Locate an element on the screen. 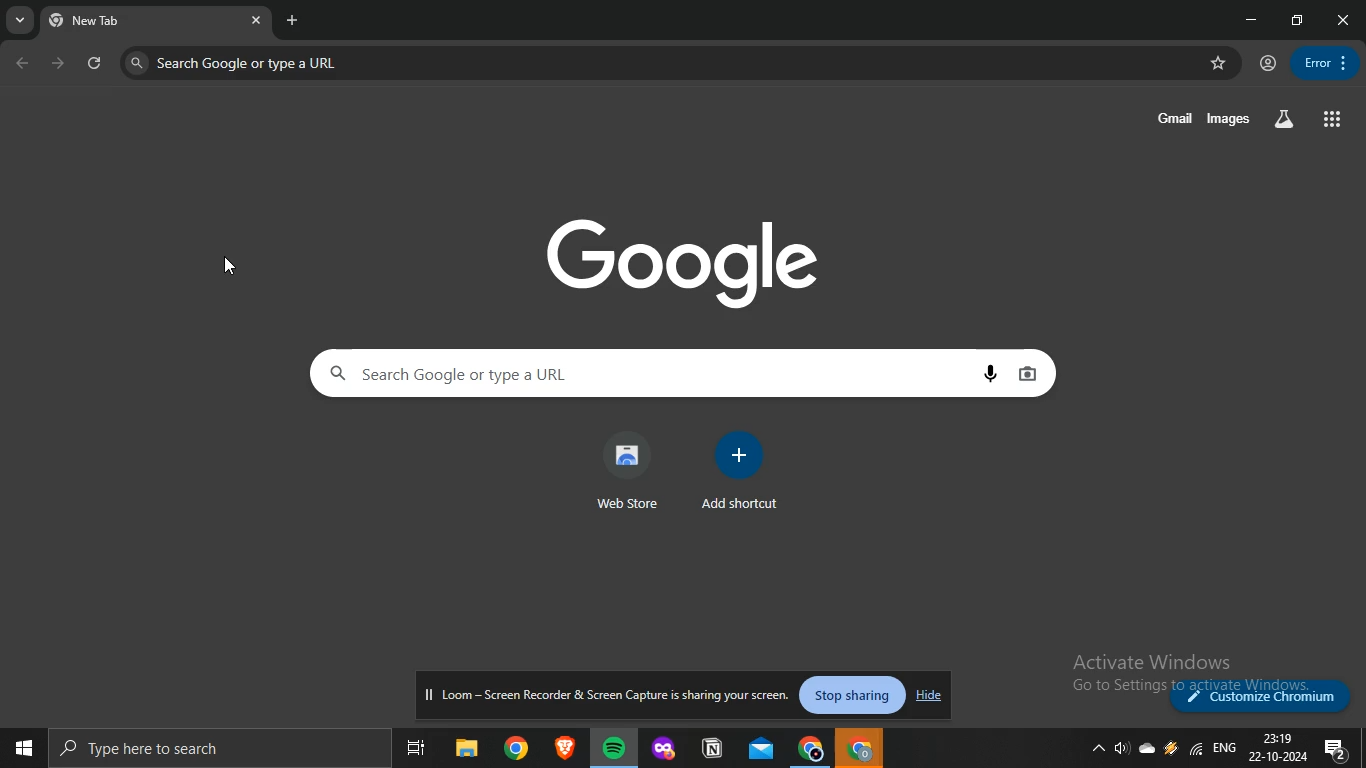 The image size is (1366, 768). customize chromium is located at coordinates (1264, 696).